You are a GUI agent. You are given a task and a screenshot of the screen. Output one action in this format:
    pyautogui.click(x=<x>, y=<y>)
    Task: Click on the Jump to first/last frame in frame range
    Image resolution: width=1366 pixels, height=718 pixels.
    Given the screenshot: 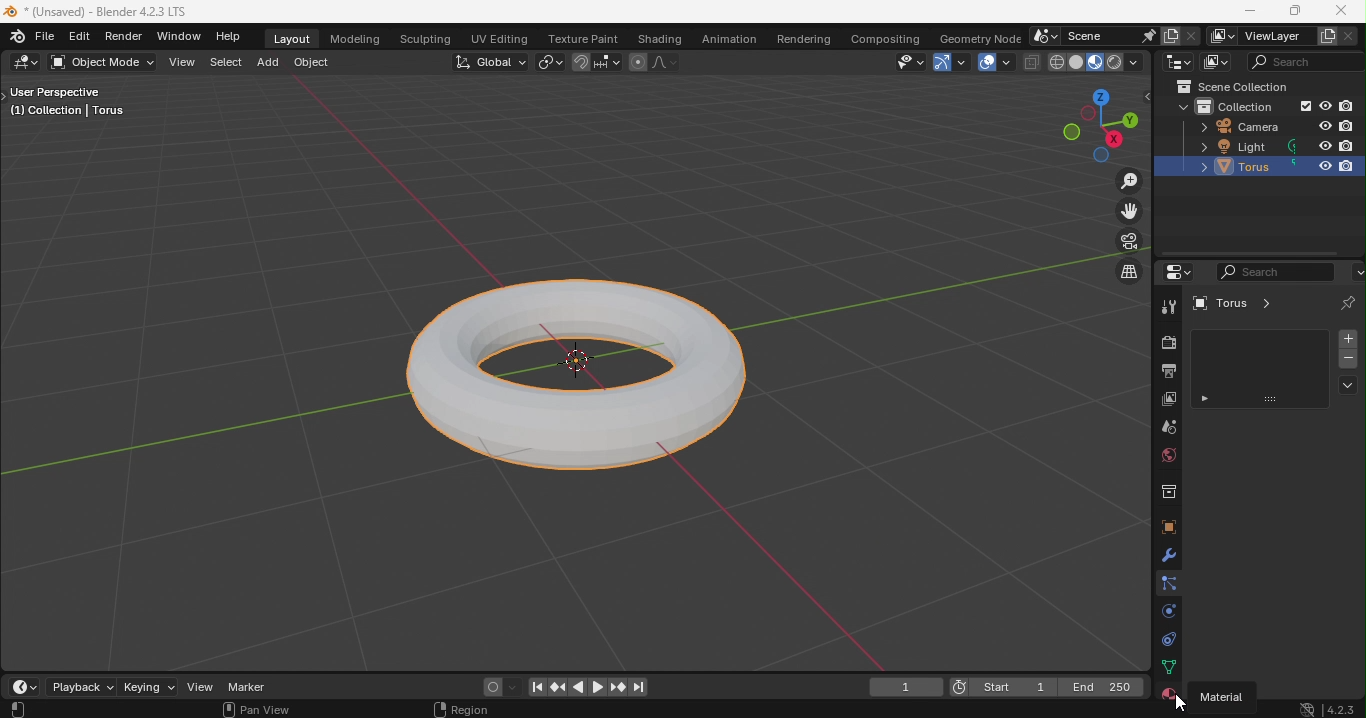 What is the action you would take?
    pyautogui.click(x=641, y=687)
    